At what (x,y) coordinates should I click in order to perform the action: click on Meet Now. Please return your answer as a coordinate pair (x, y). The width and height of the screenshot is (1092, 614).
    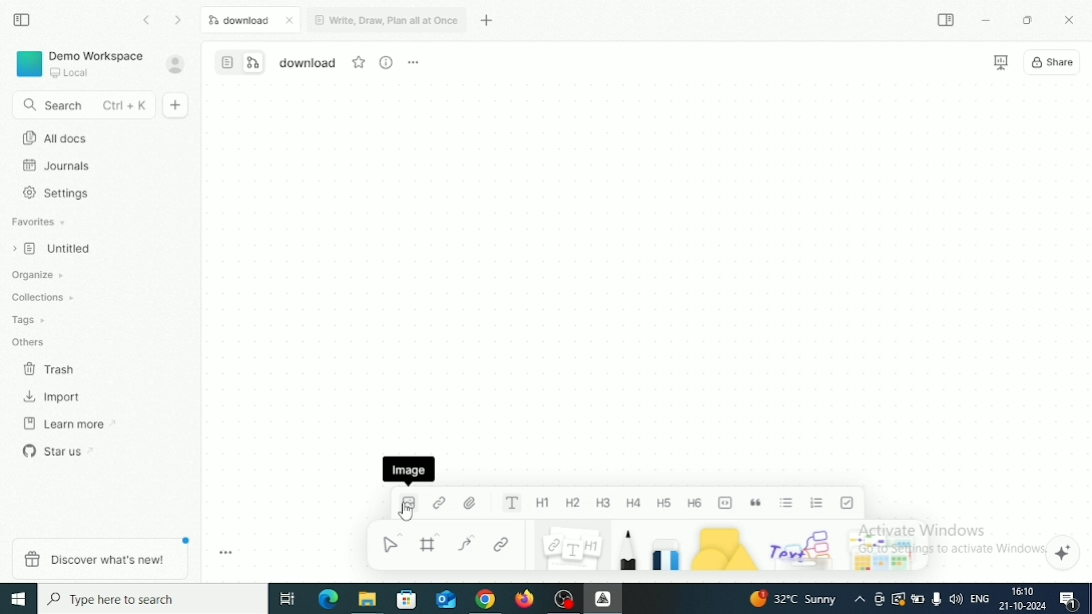
    Looking at the image, I should click on (879, 599).